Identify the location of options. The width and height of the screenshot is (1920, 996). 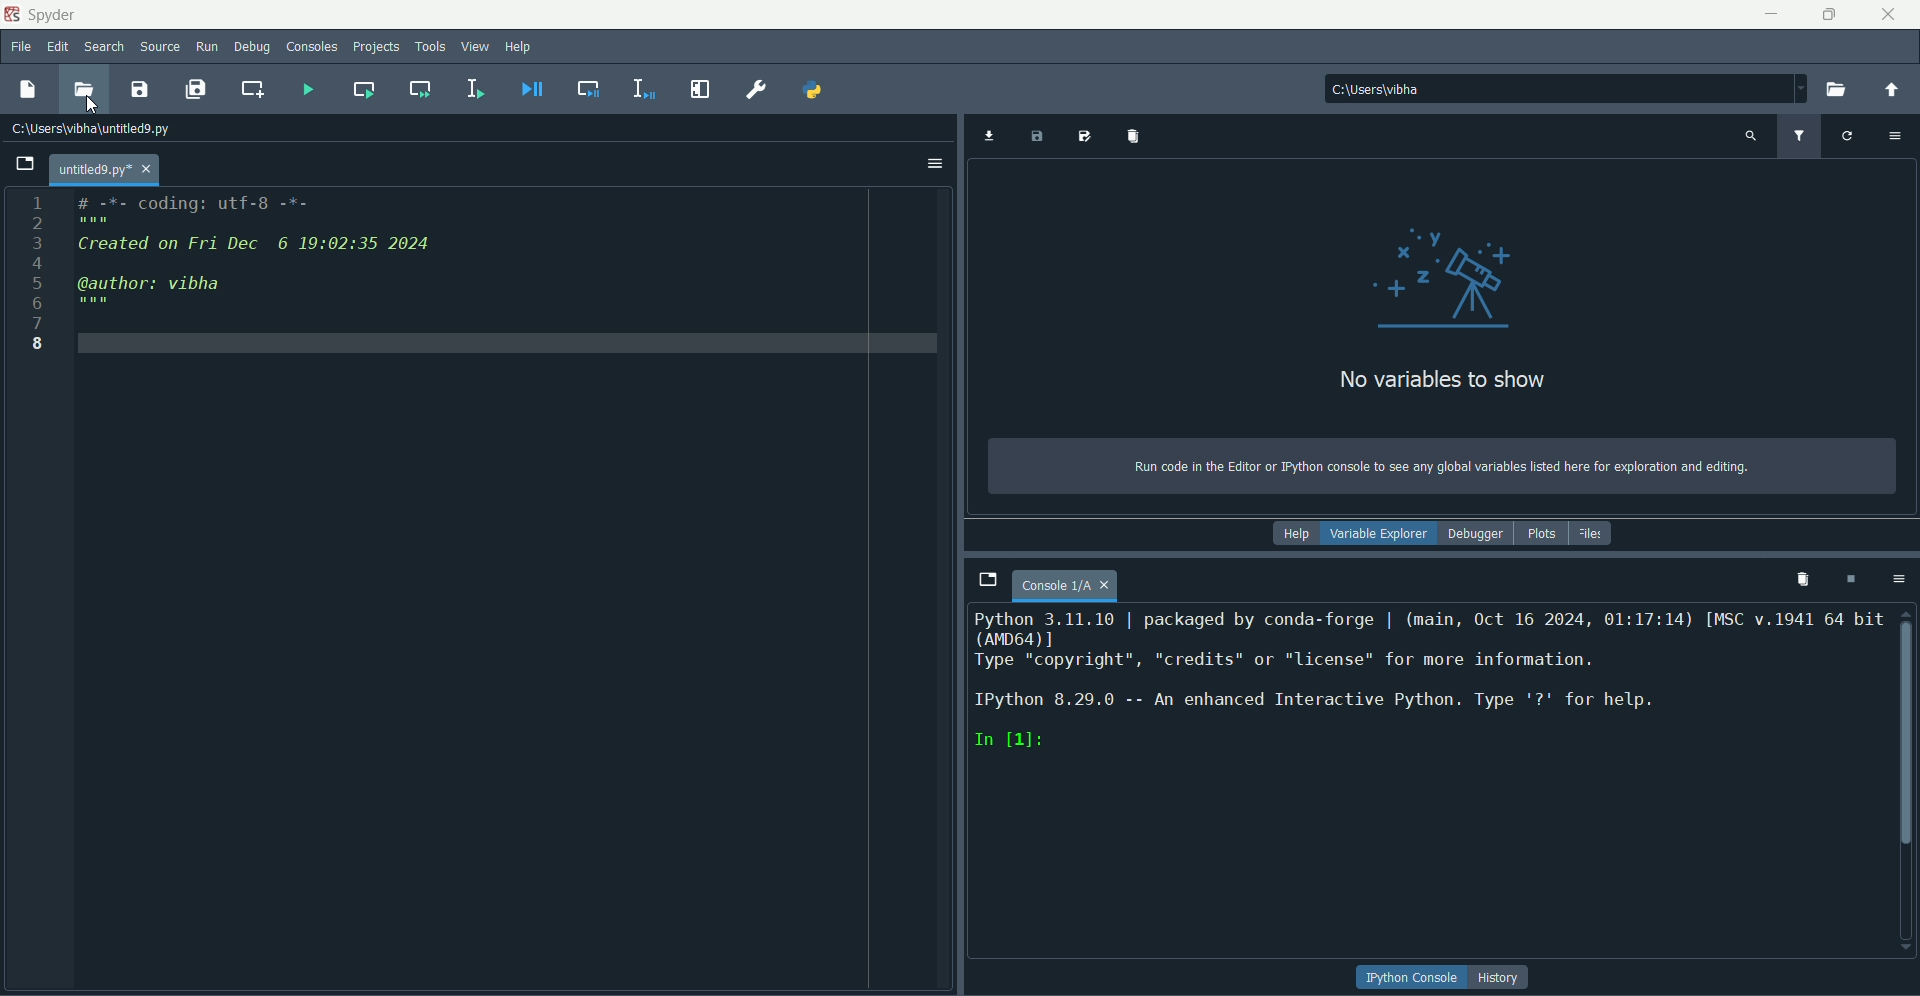
(934, 164).